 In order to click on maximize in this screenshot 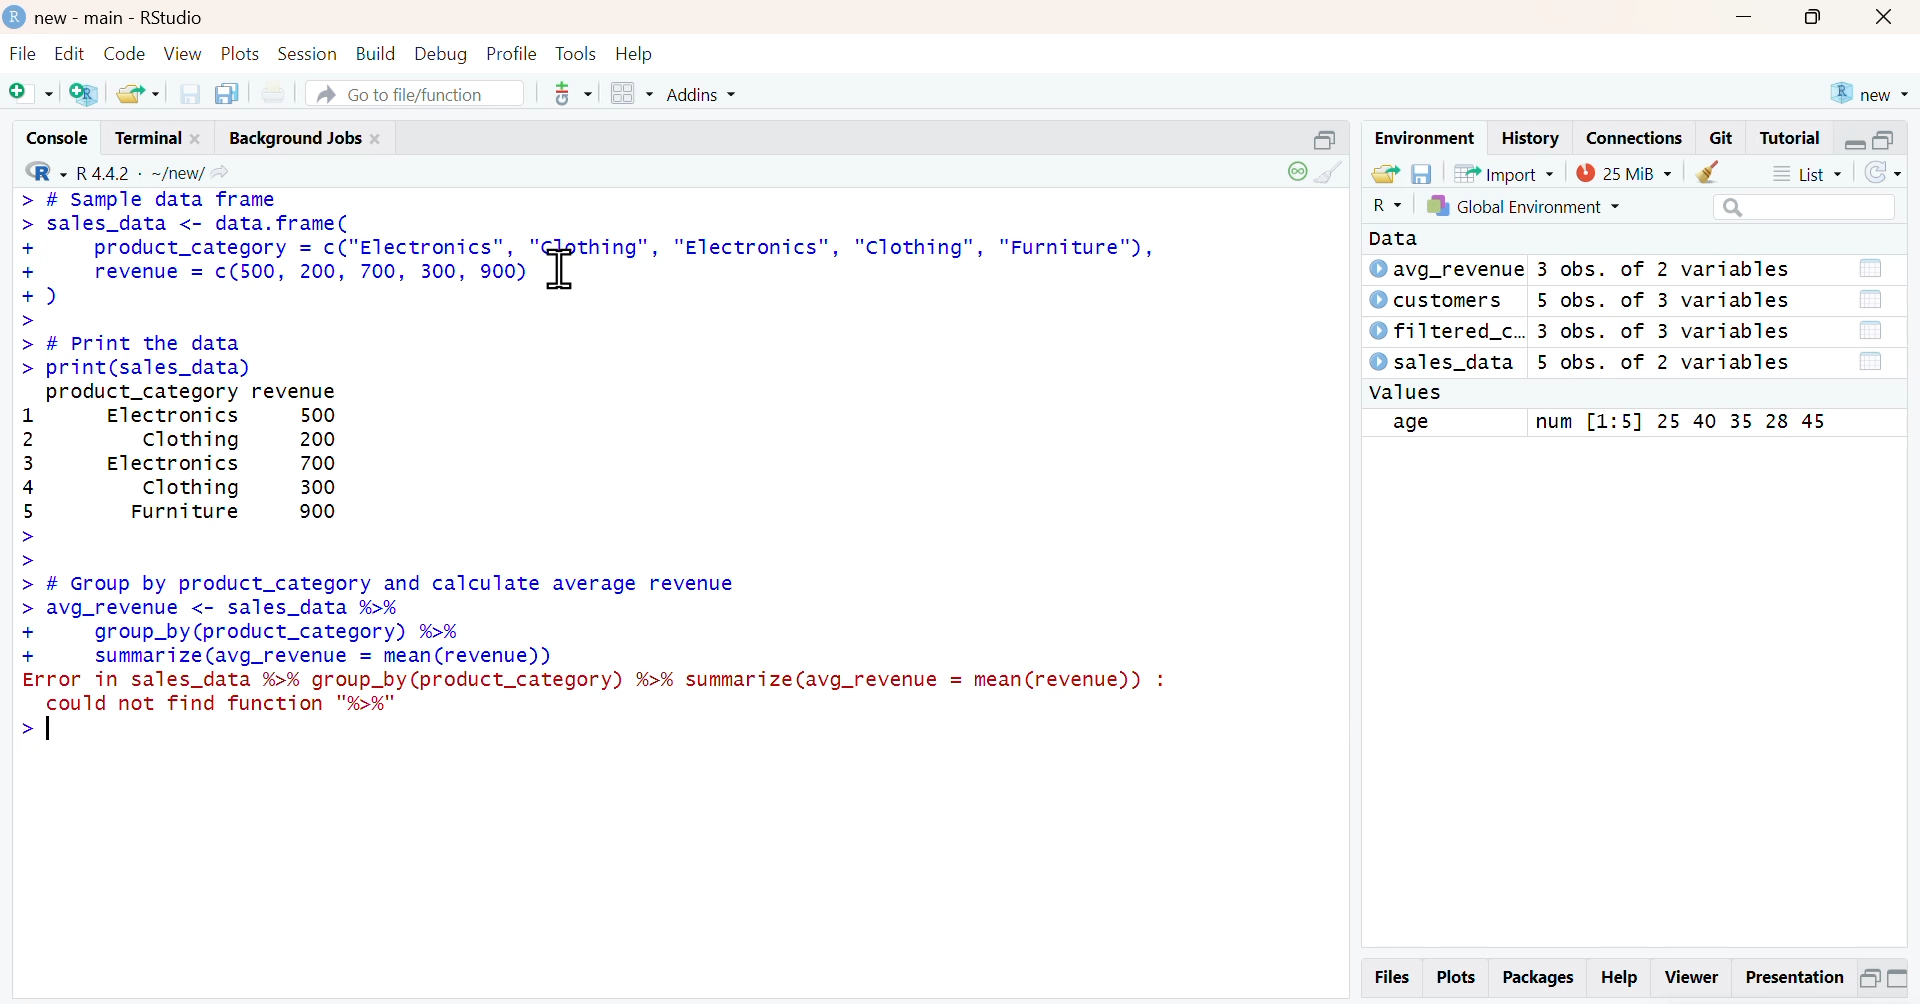, I will do `click(1810, 18)`.